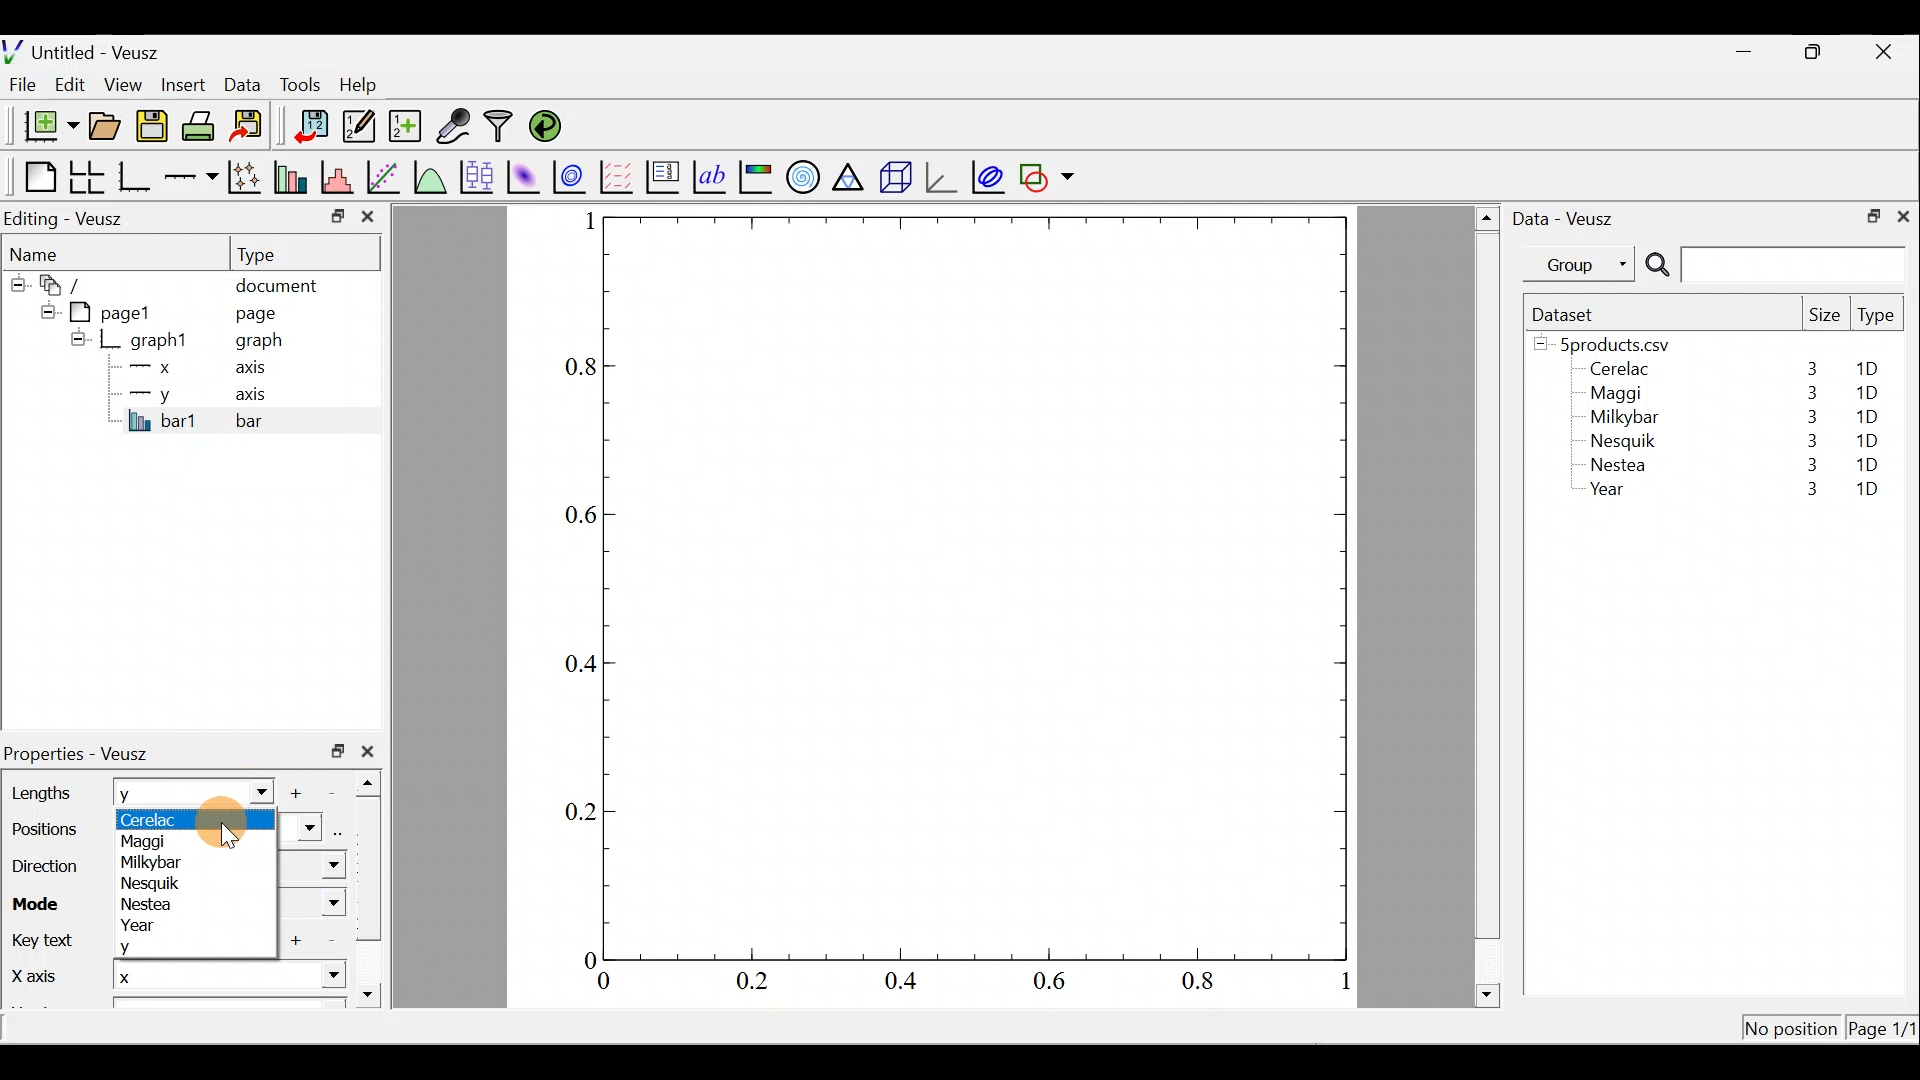 The width and height of the screenshot is (1920, 1080). I want to click on 0.6, so click(1057, 986).